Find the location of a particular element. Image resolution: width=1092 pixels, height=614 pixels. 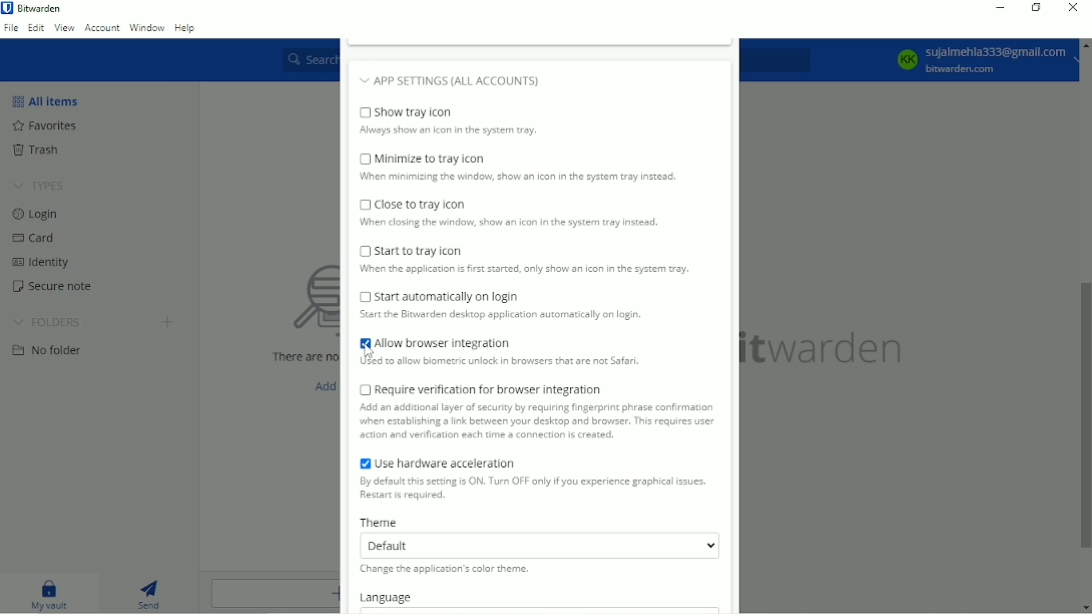

Always show an icon in the system tray. is located at coordinates (450, 132).